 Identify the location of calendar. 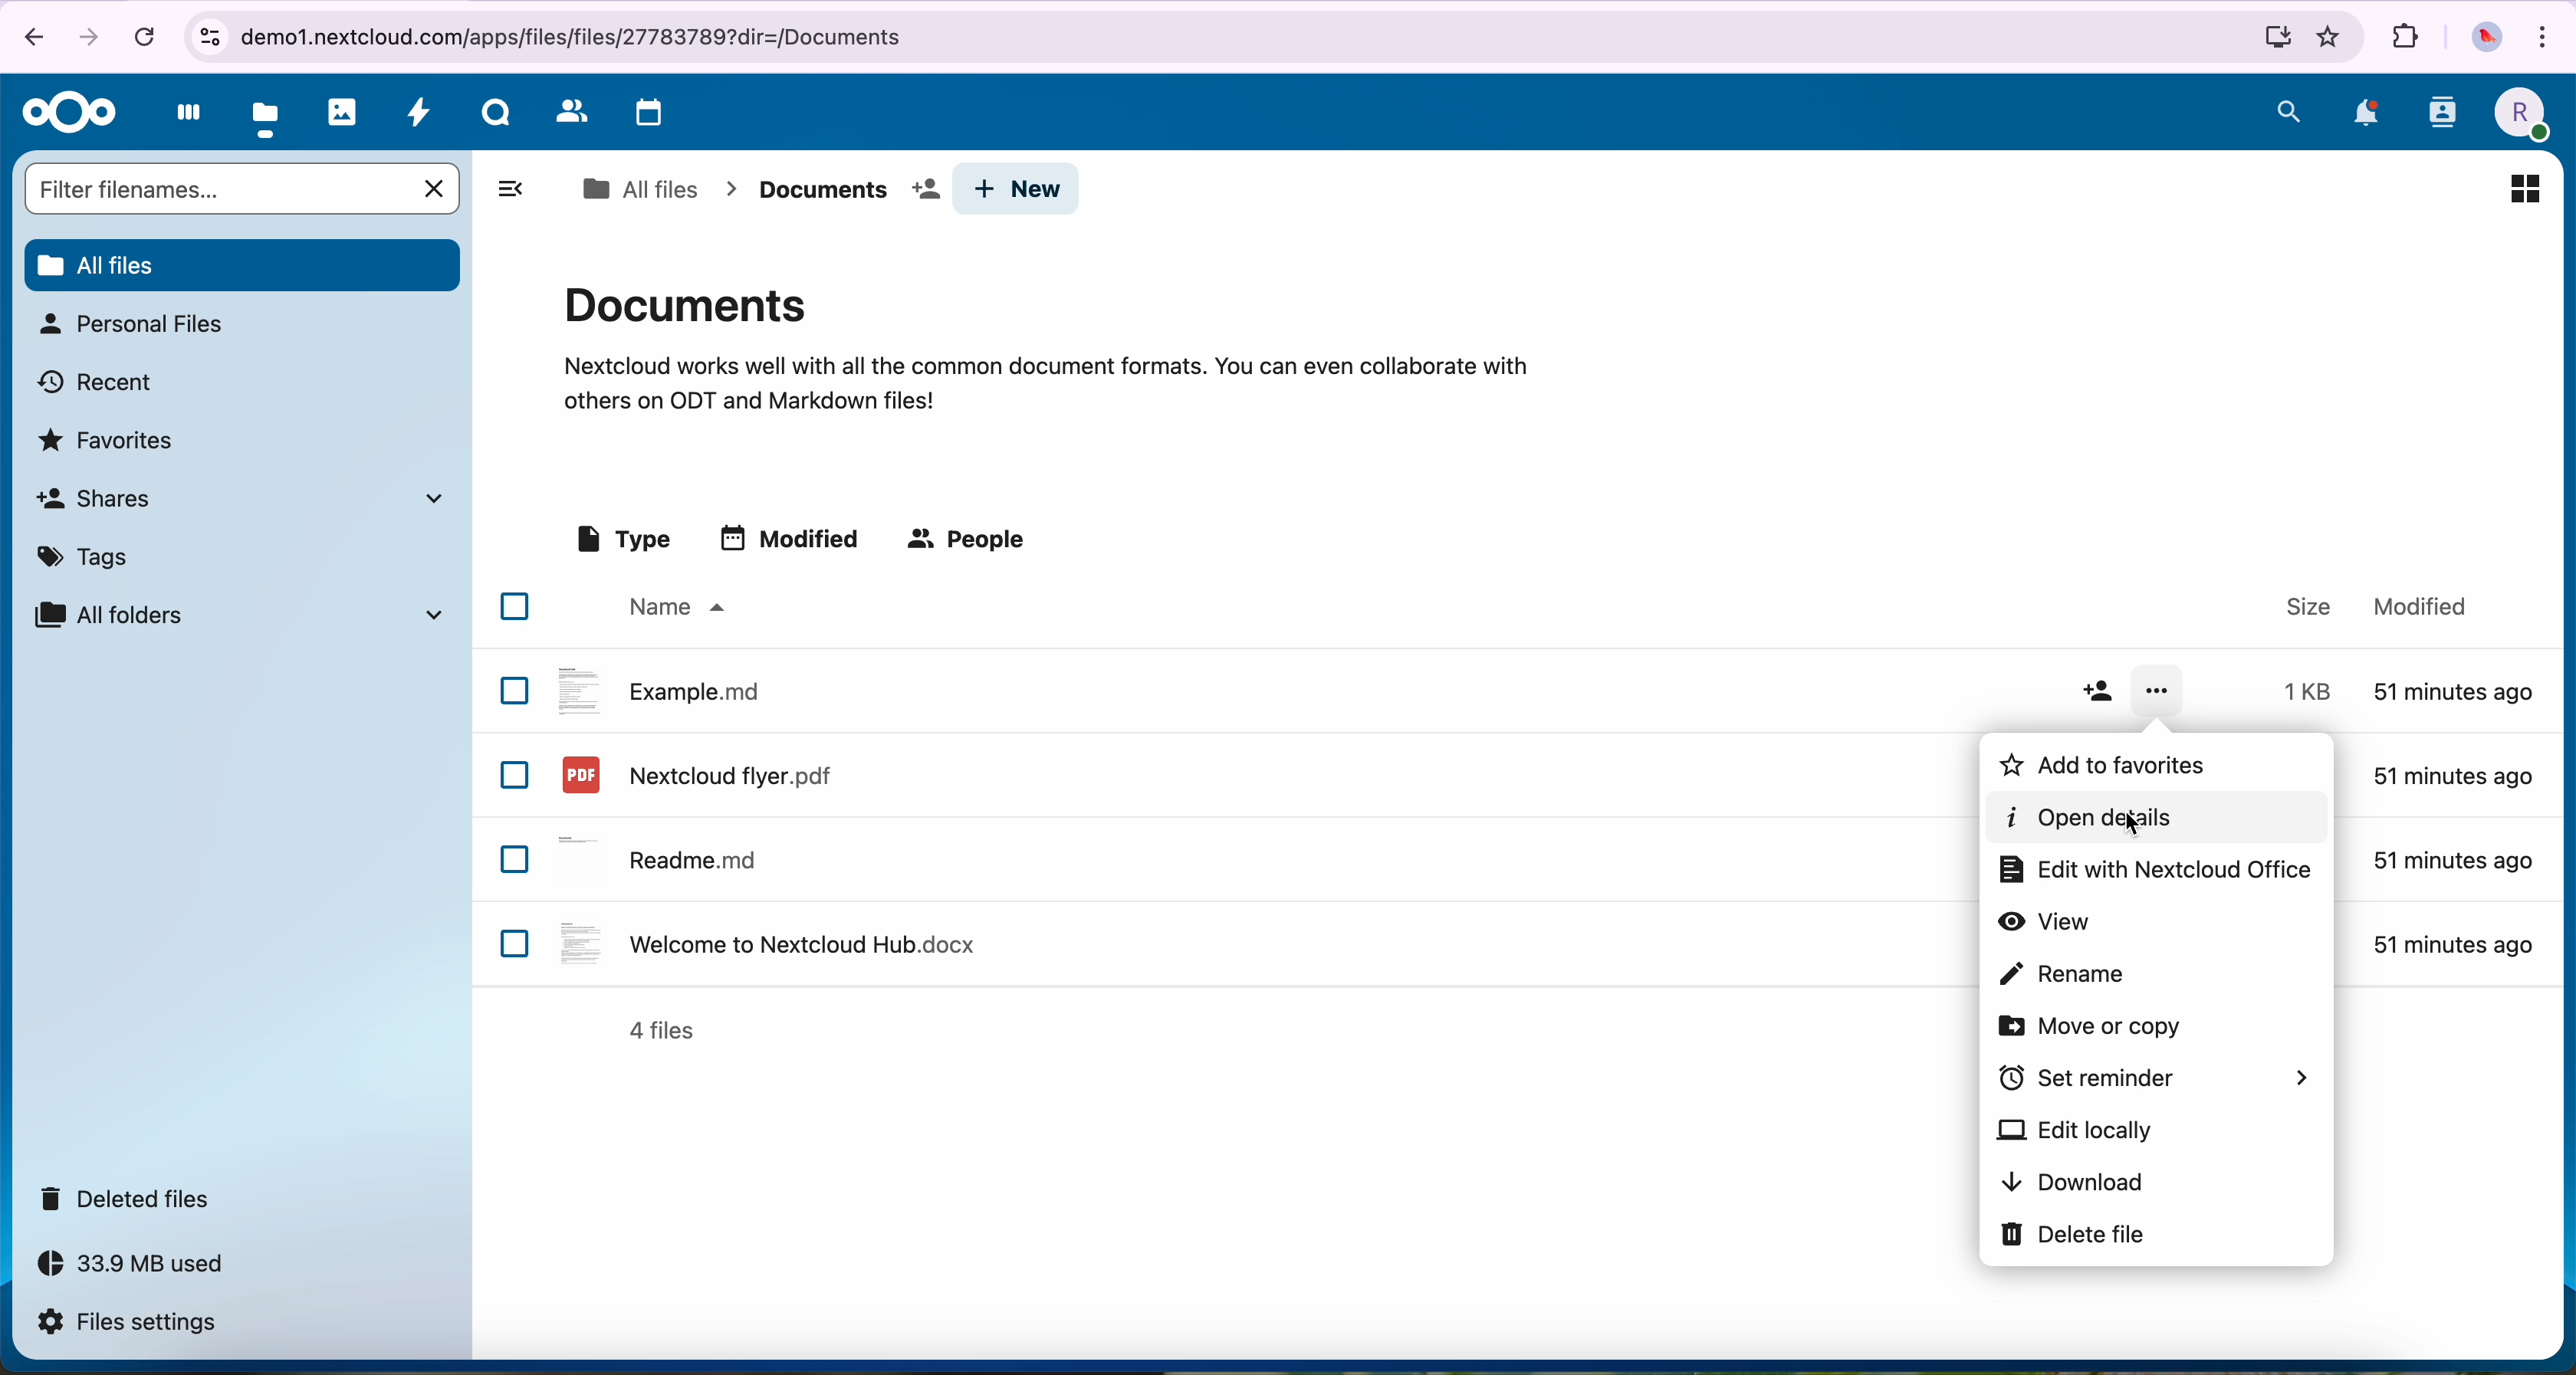
(644, 114).